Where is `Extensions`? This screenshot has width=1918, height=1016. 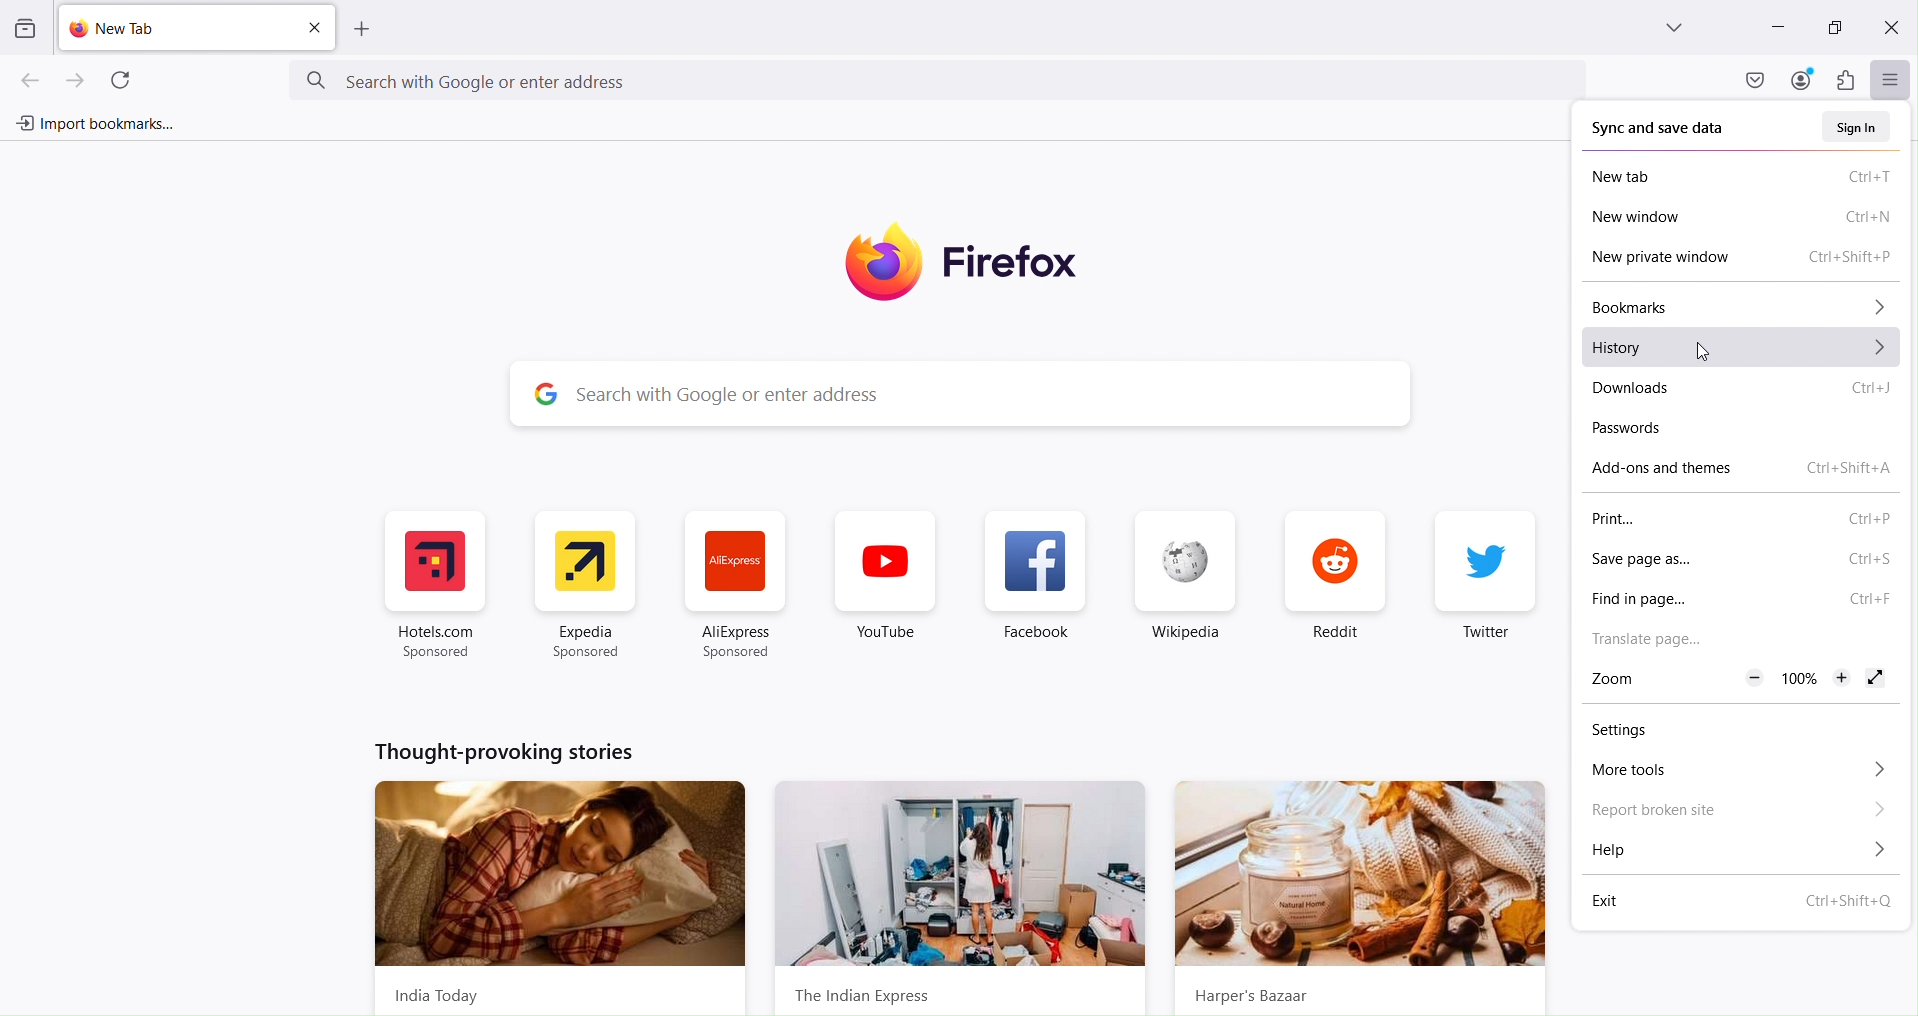 Extensions is located at coordinates (1842, 79).